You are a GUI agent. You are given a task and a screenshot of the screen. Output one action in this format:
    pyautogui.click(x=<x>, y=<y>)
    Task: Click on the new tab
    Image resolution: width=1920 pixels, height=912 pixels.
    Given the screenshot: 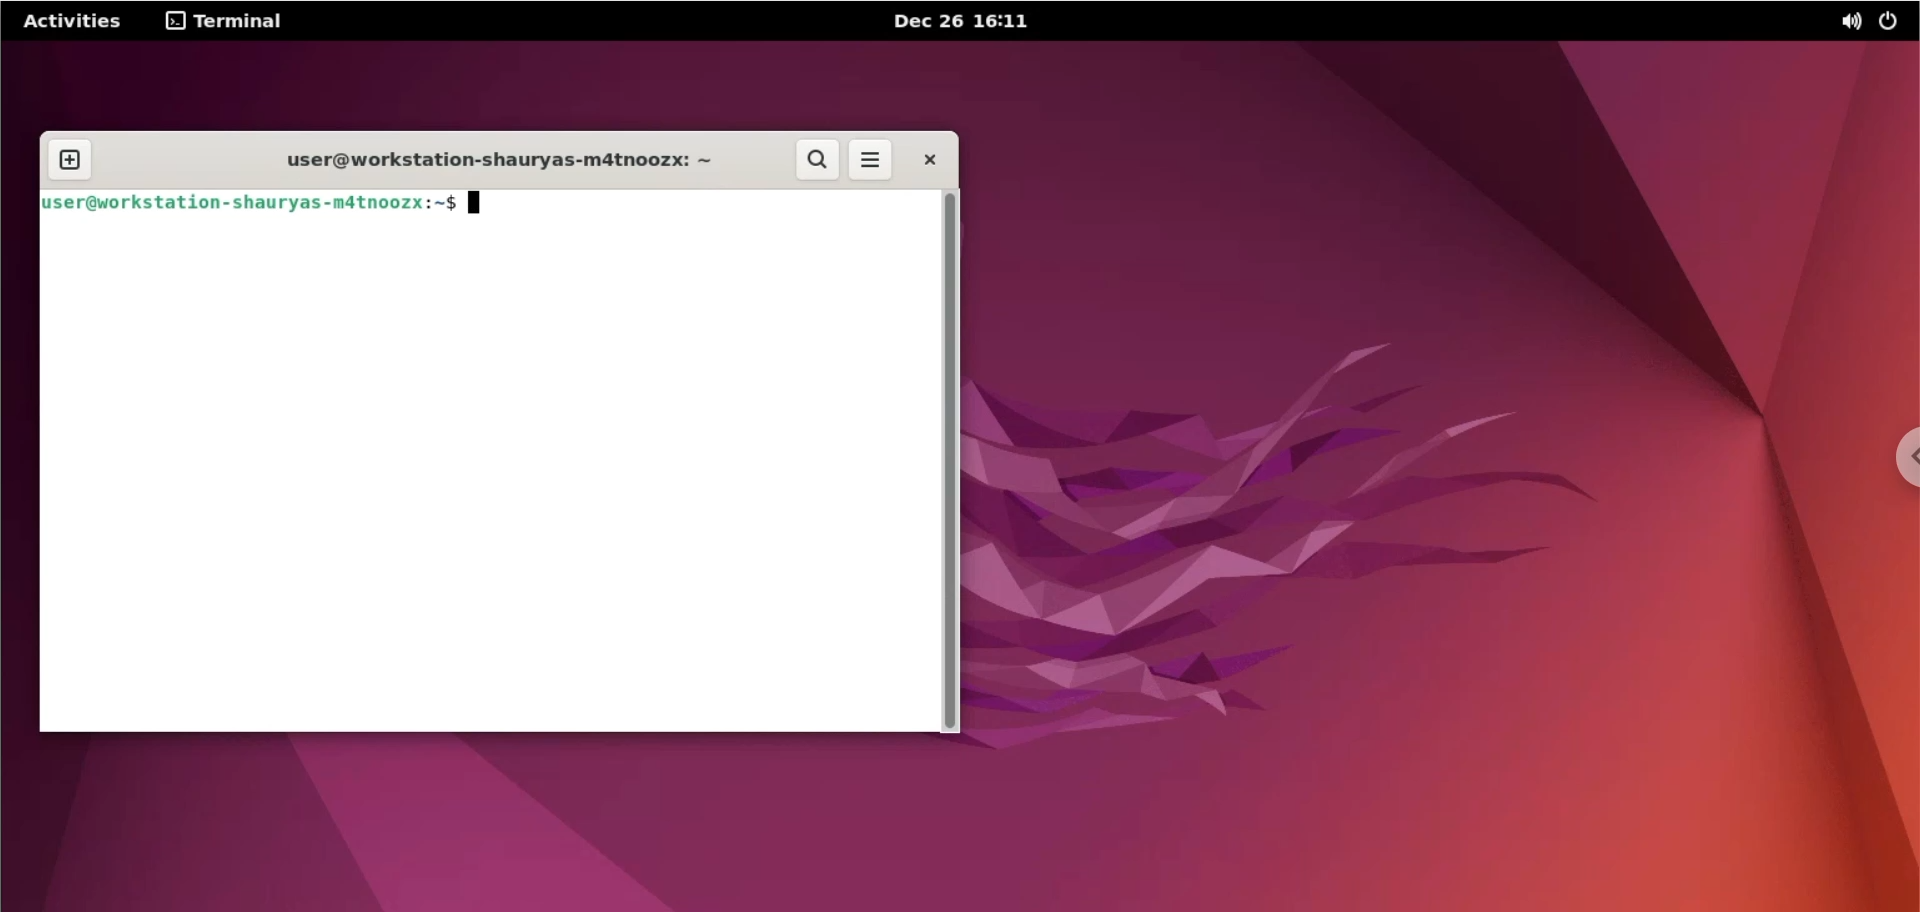 What is the action you would take?
    pyautogui.click(x=68, y=161)
    